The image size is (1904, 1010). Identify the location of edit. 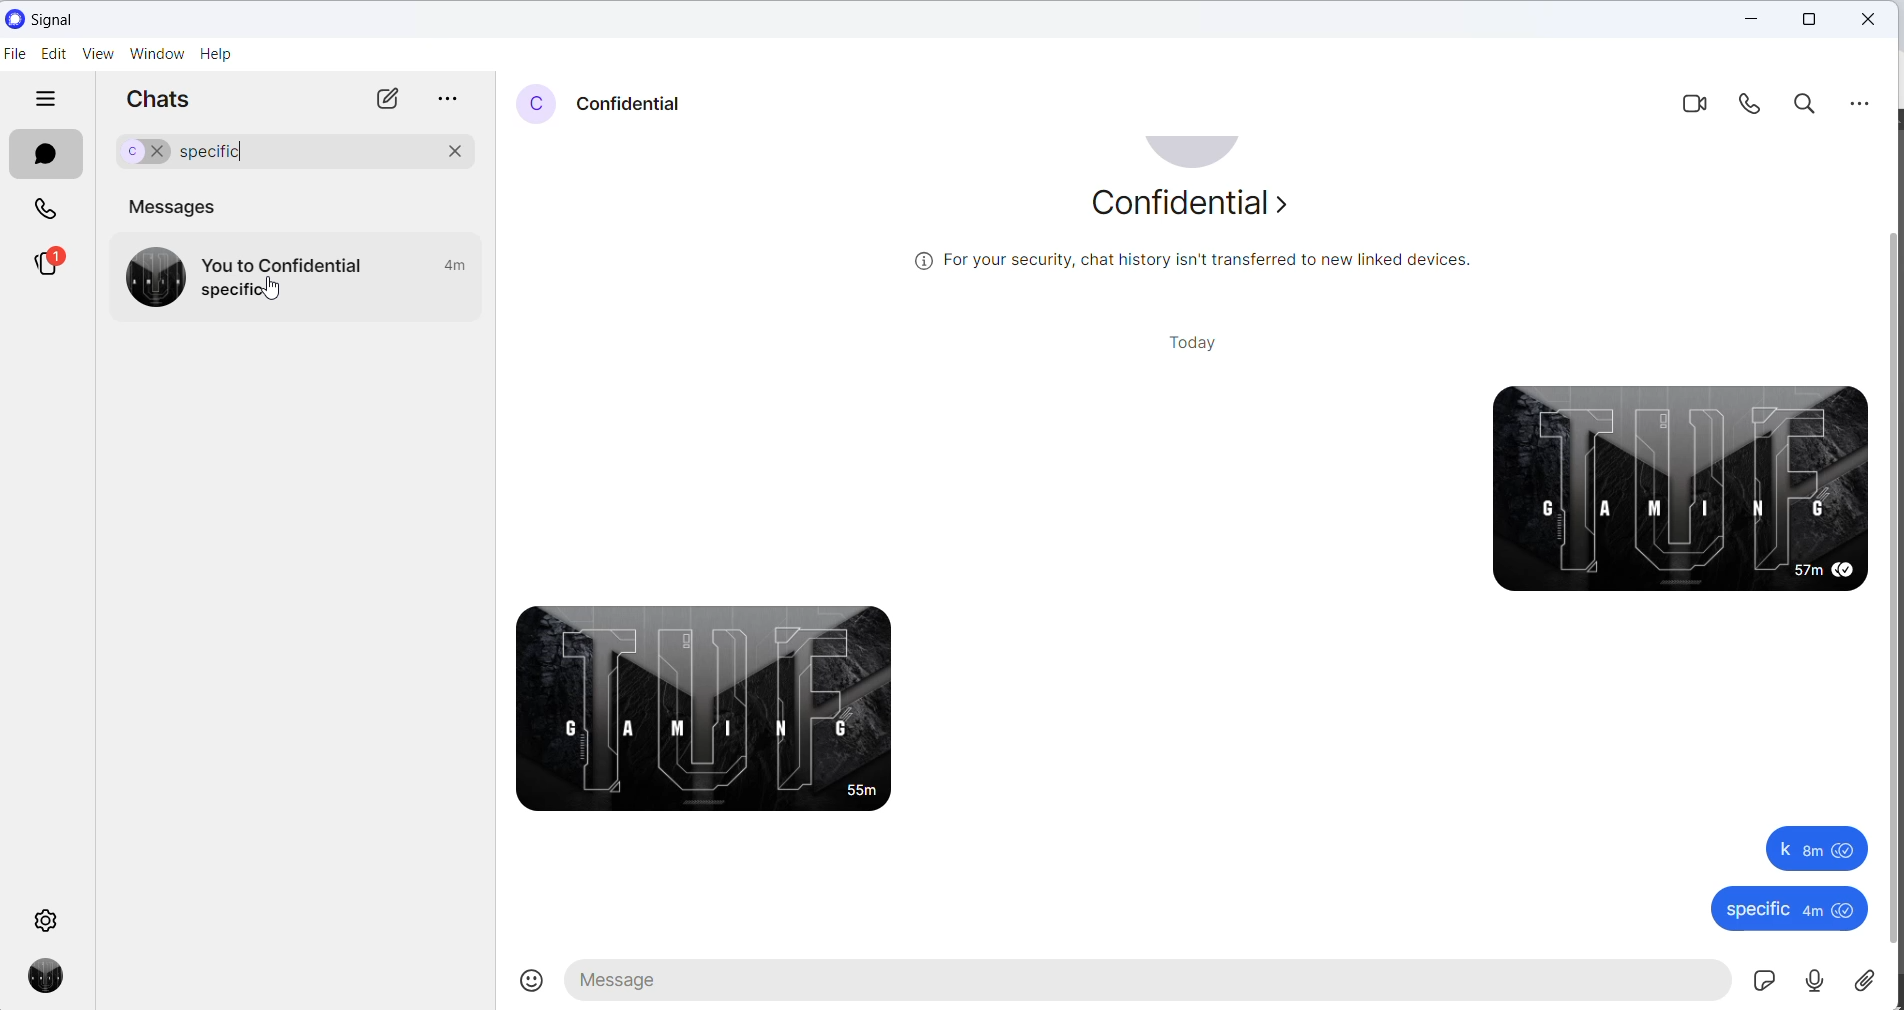
(54, 55).